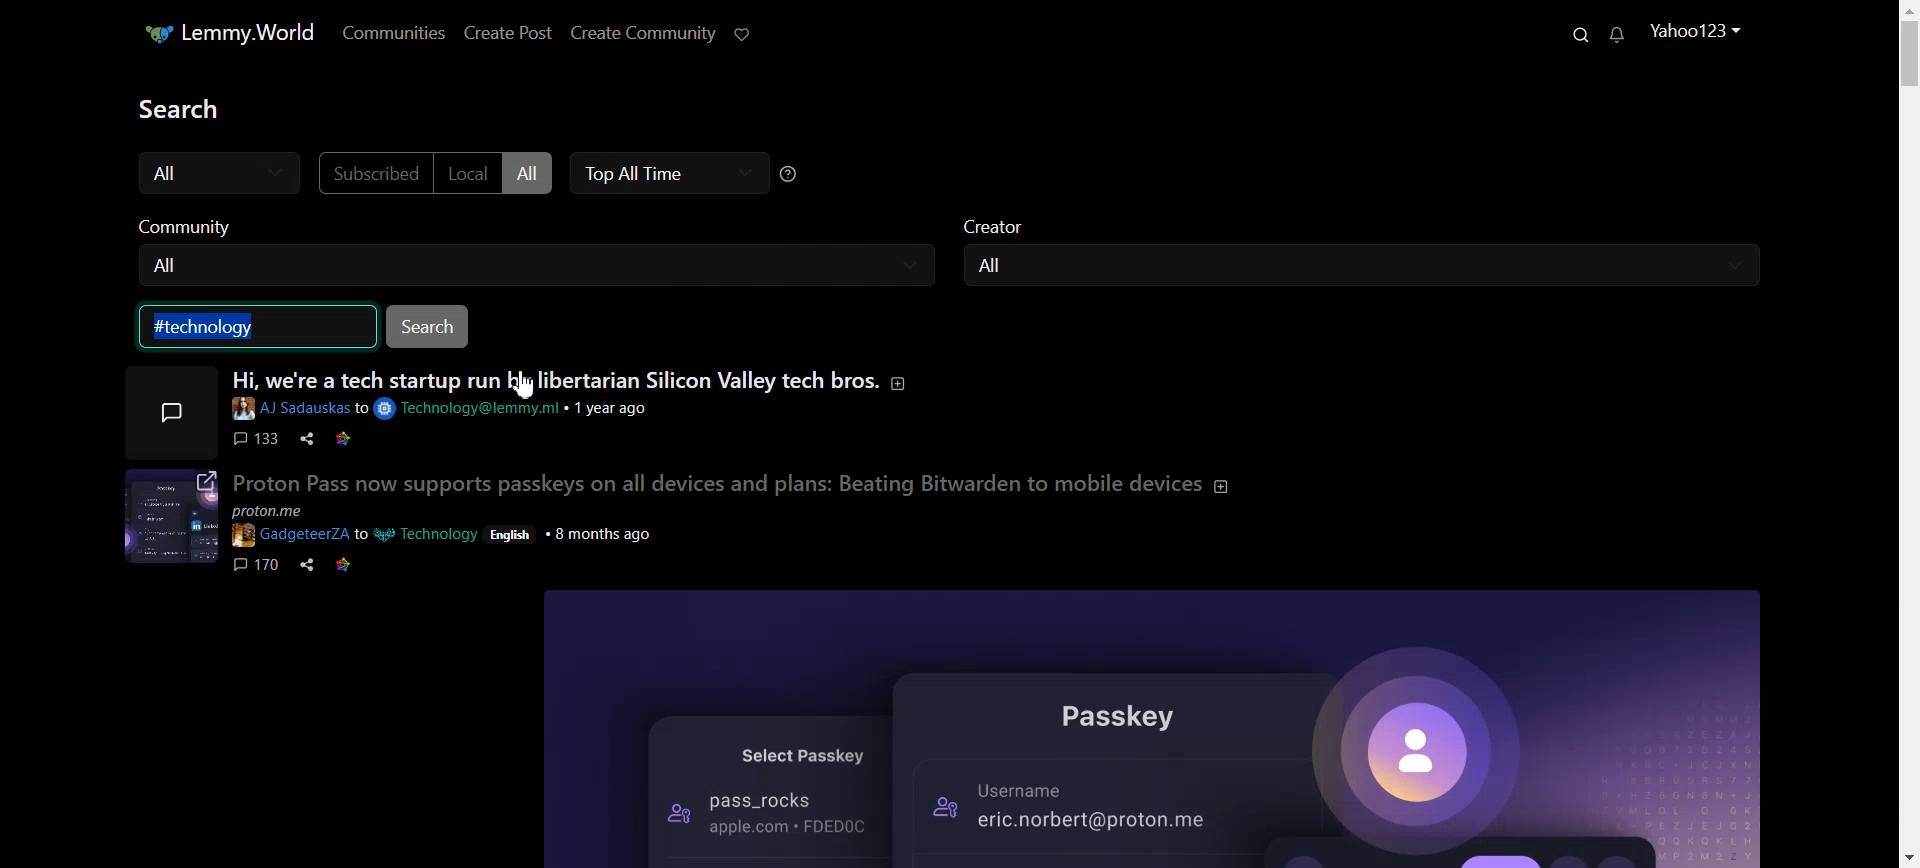 The image size is (1920, 868). I want to click on Cursor, so click(529, 388).